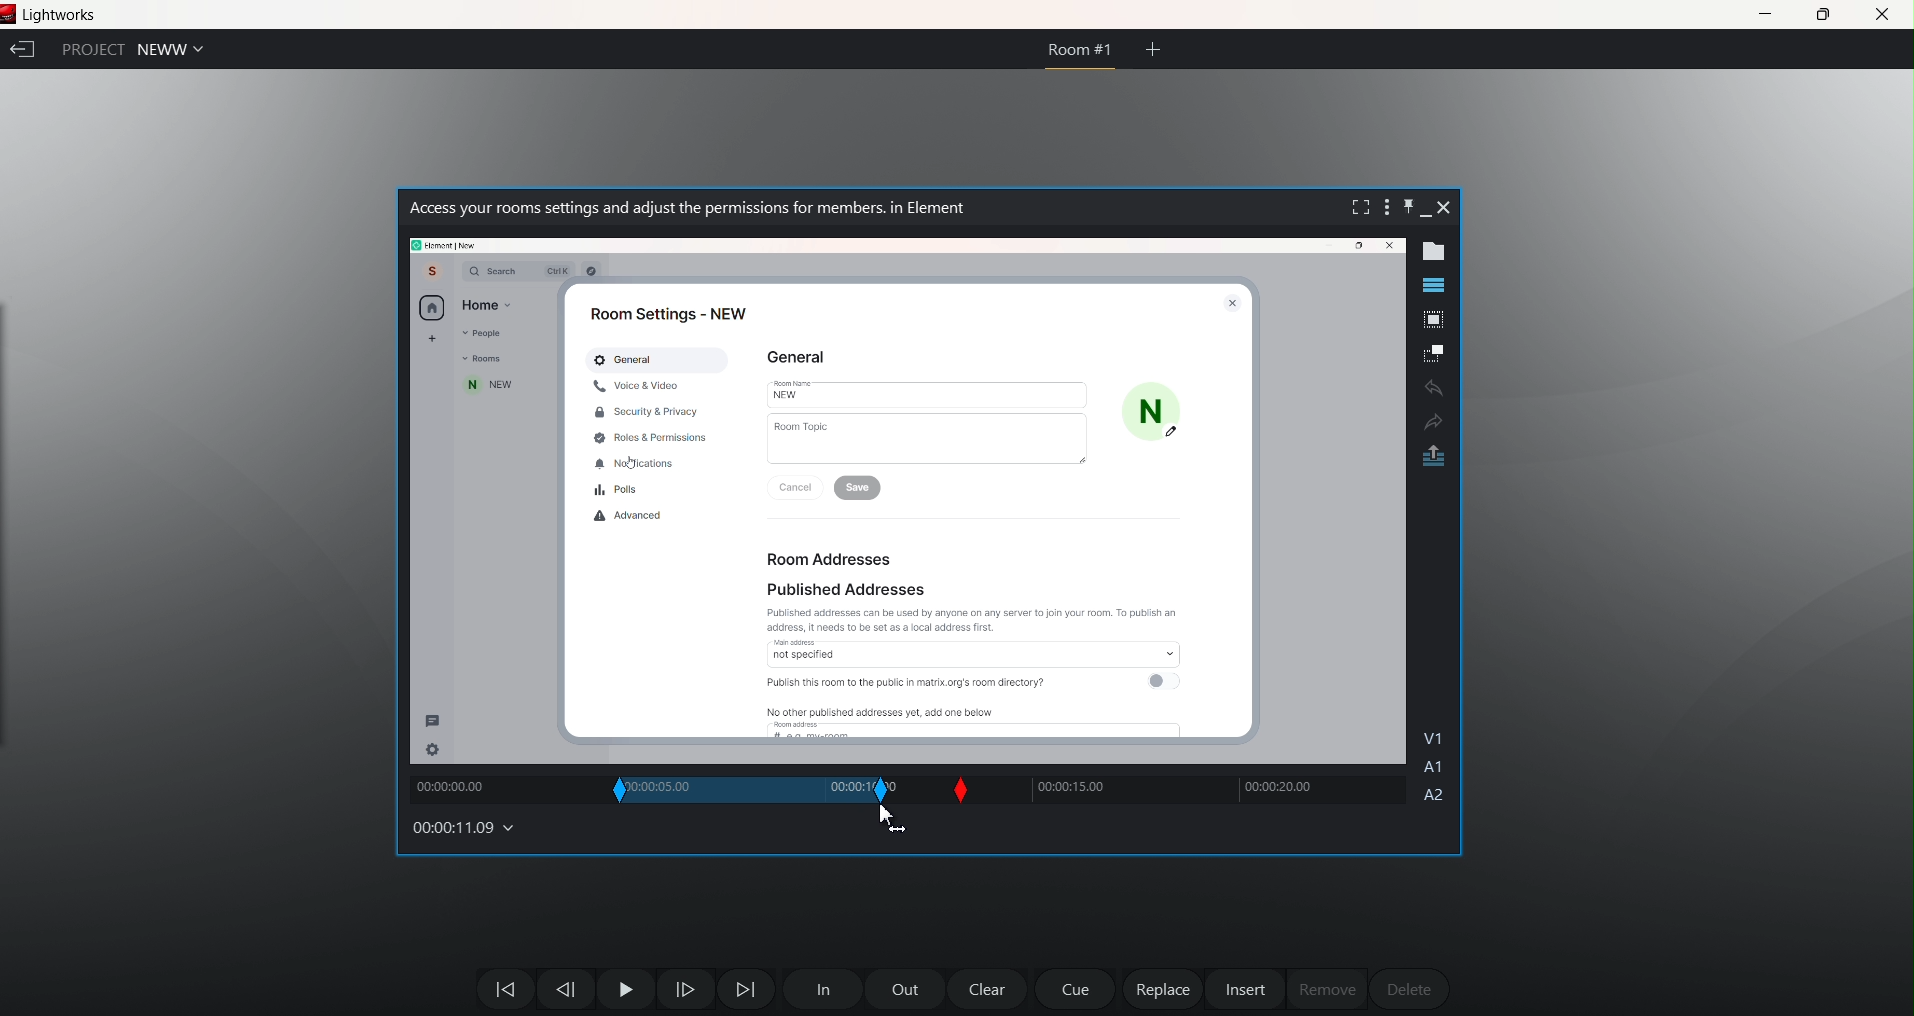 The width and height of the screenshot is (1914, 1016). I want to click on exit current project, so click(23, 51).